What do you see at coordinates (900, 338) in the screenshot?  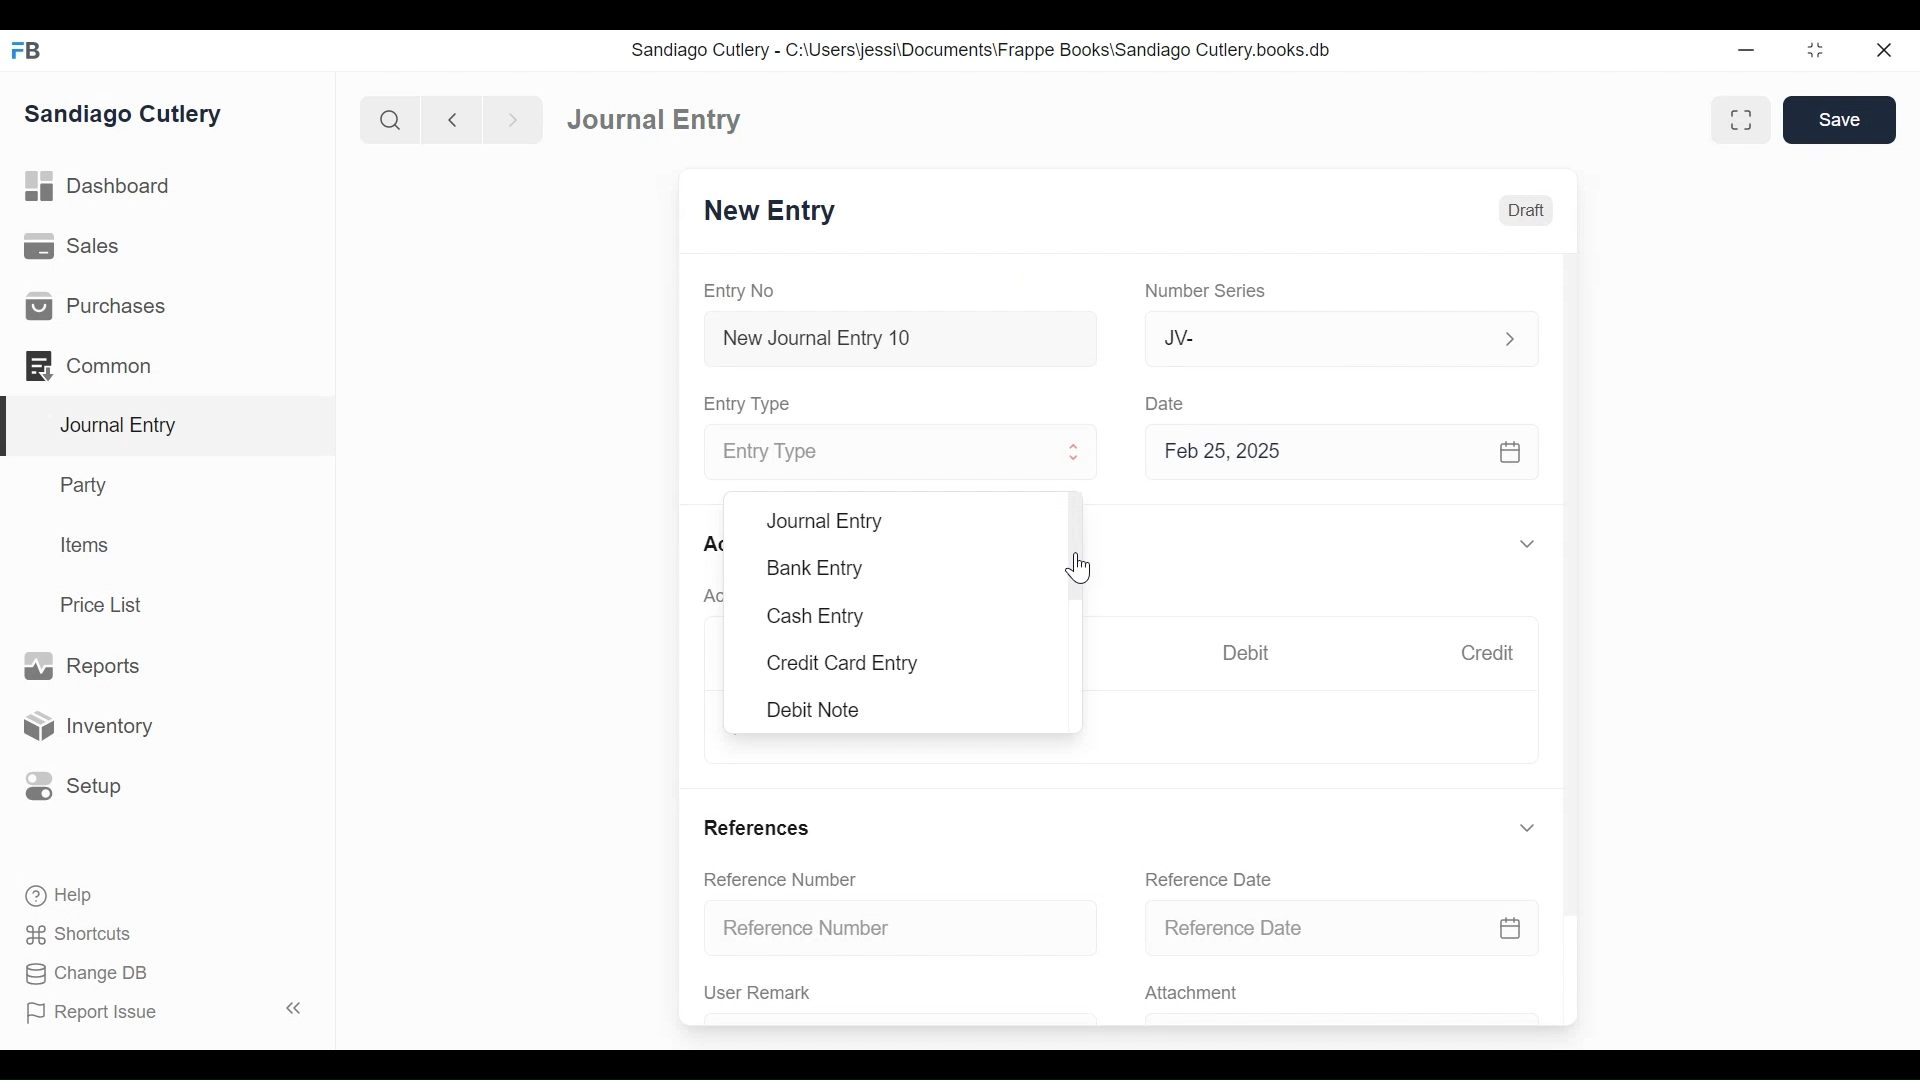 I see `New Journal Entry 10` at bounding box center [900, 338].